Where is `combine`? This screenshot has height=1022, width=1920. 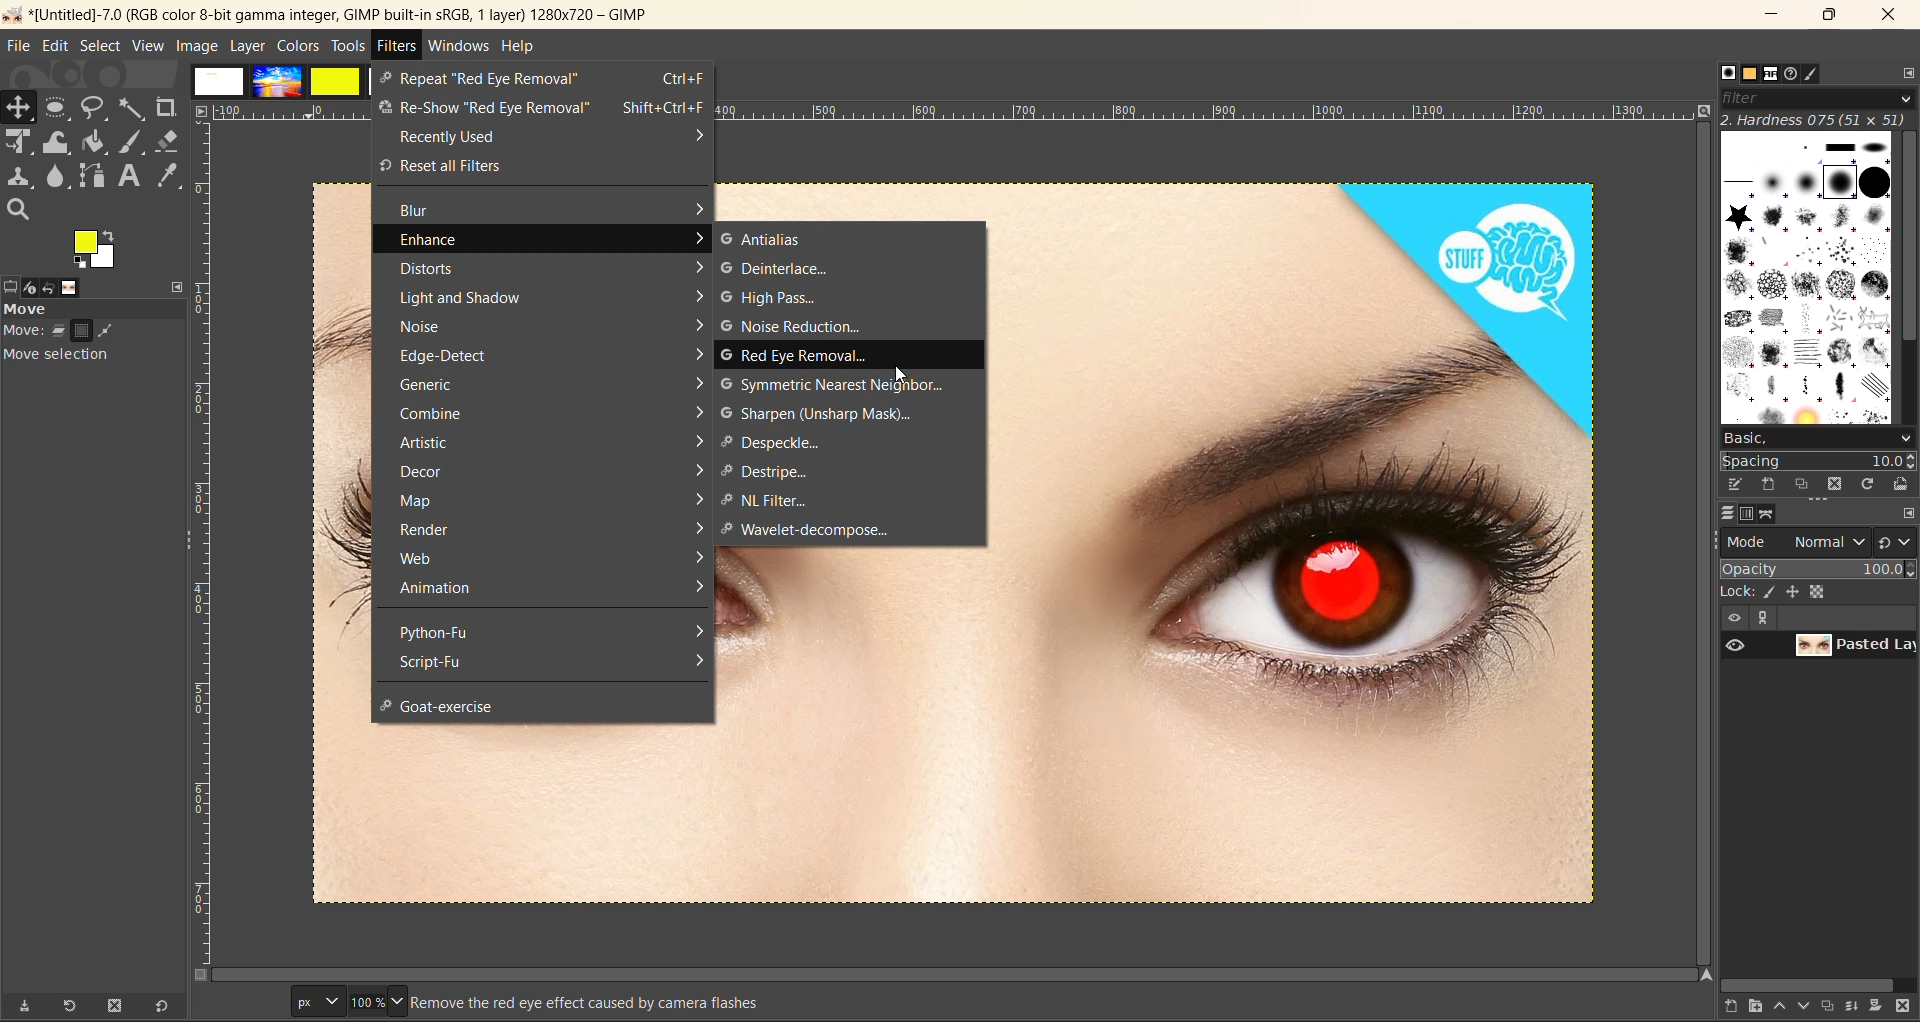 combine is located at coordinates (548, 414).